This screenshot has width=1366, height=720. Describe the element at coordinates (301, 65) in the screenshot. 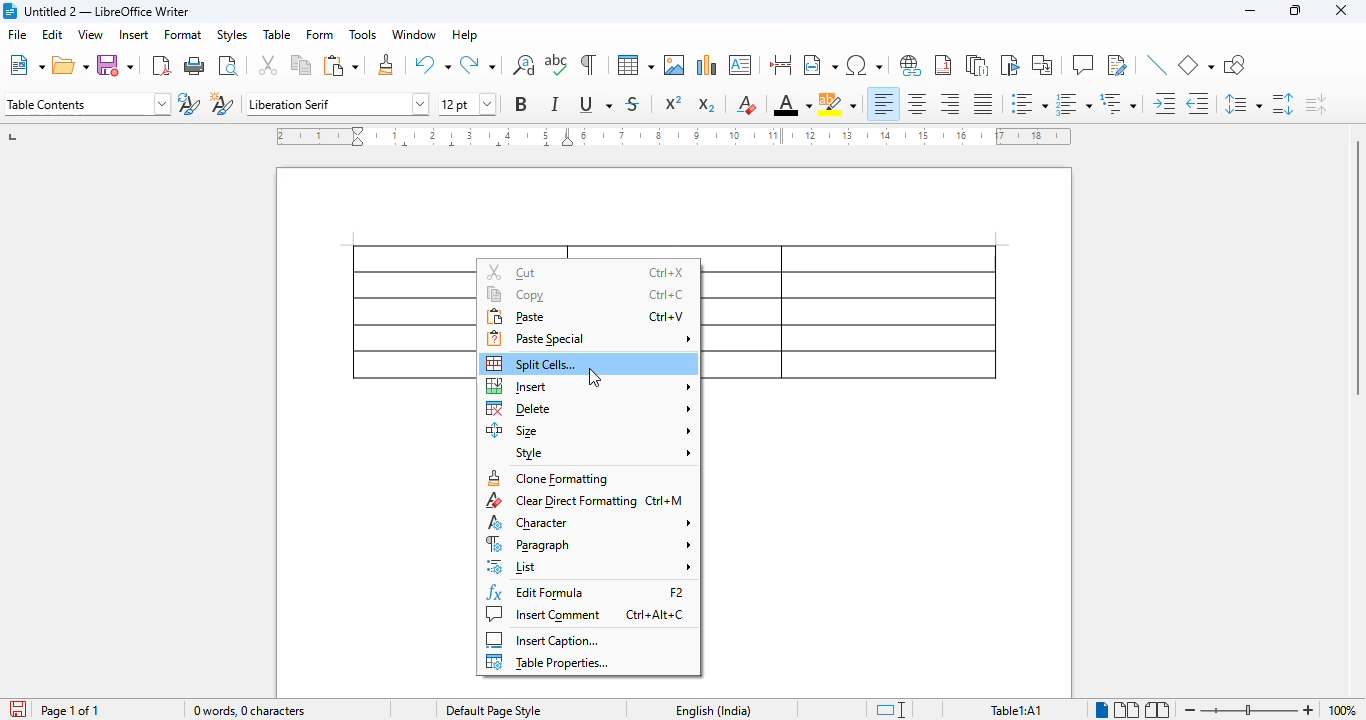

I see `copy` at that location.